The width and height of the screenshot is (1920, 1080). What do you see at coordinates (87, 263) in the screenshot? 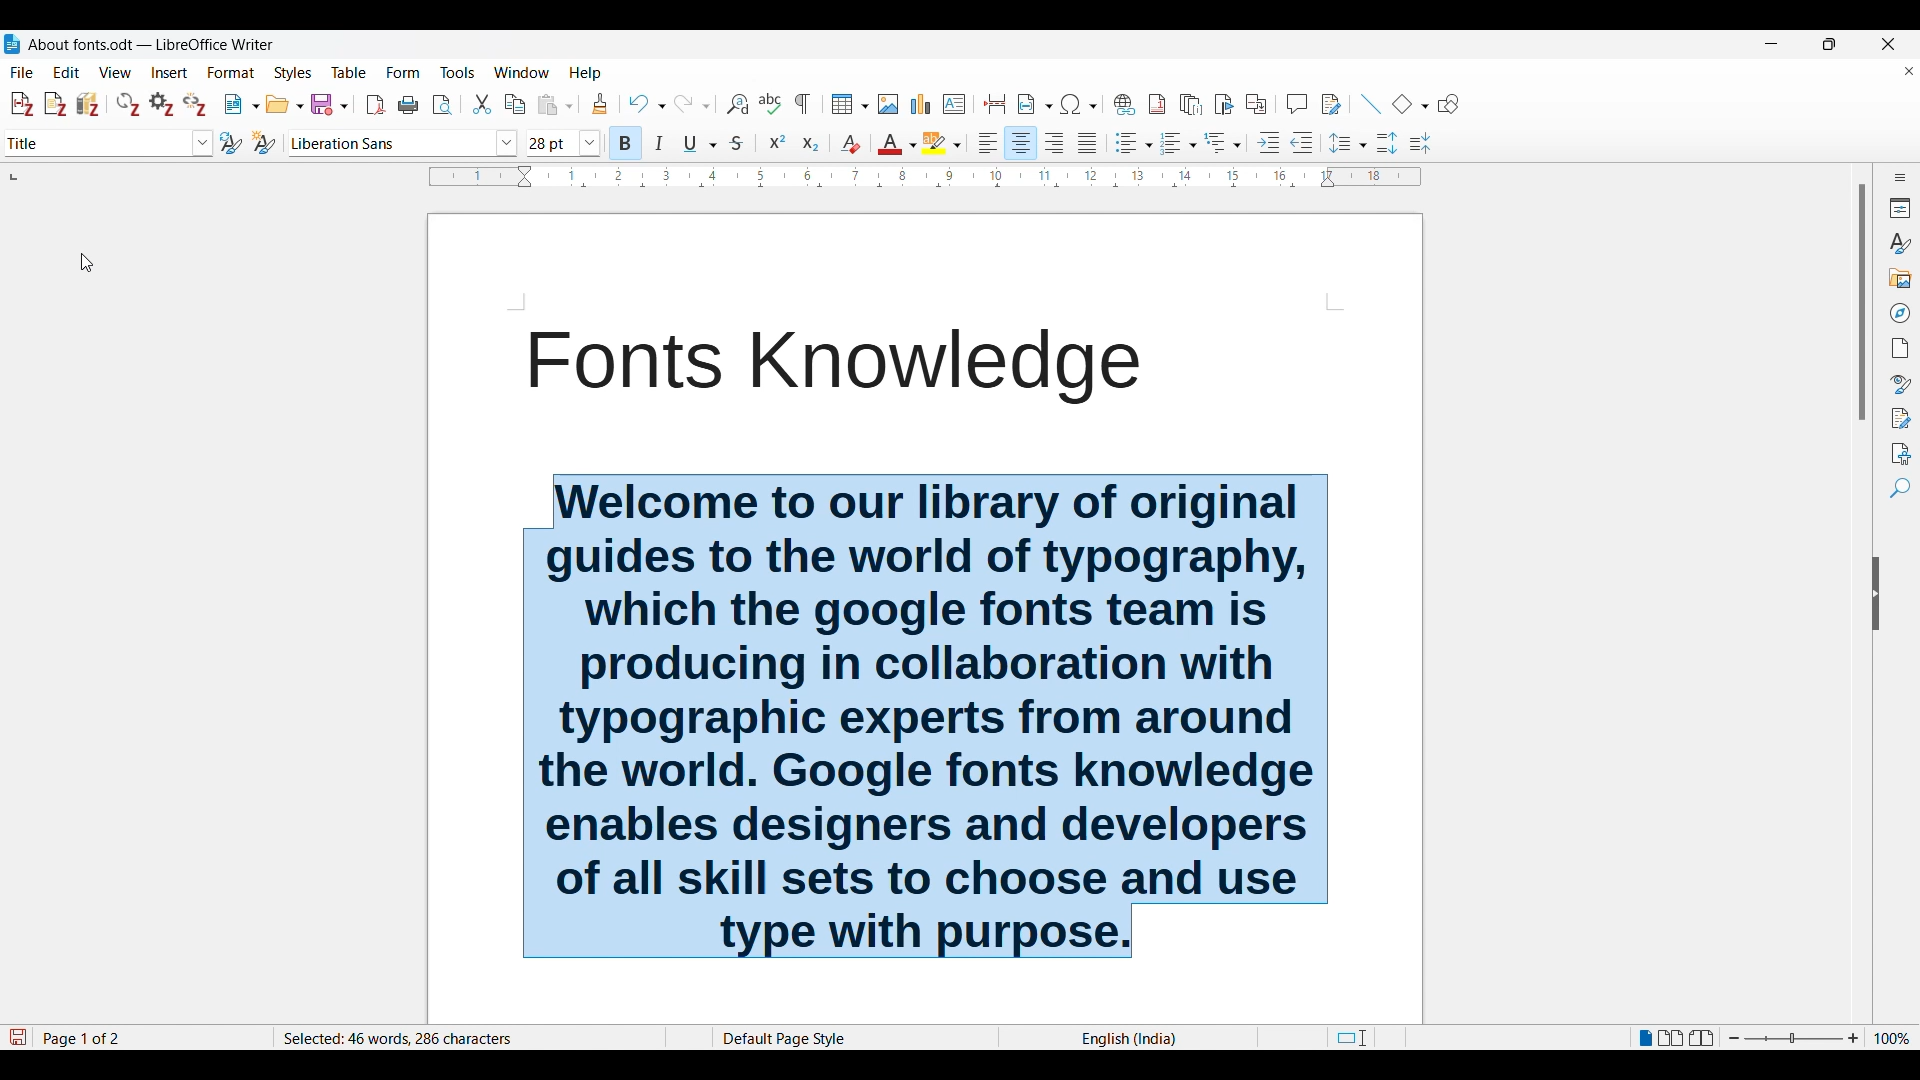
I see `Cursor position unchanged` at bounding box center [87, 263].